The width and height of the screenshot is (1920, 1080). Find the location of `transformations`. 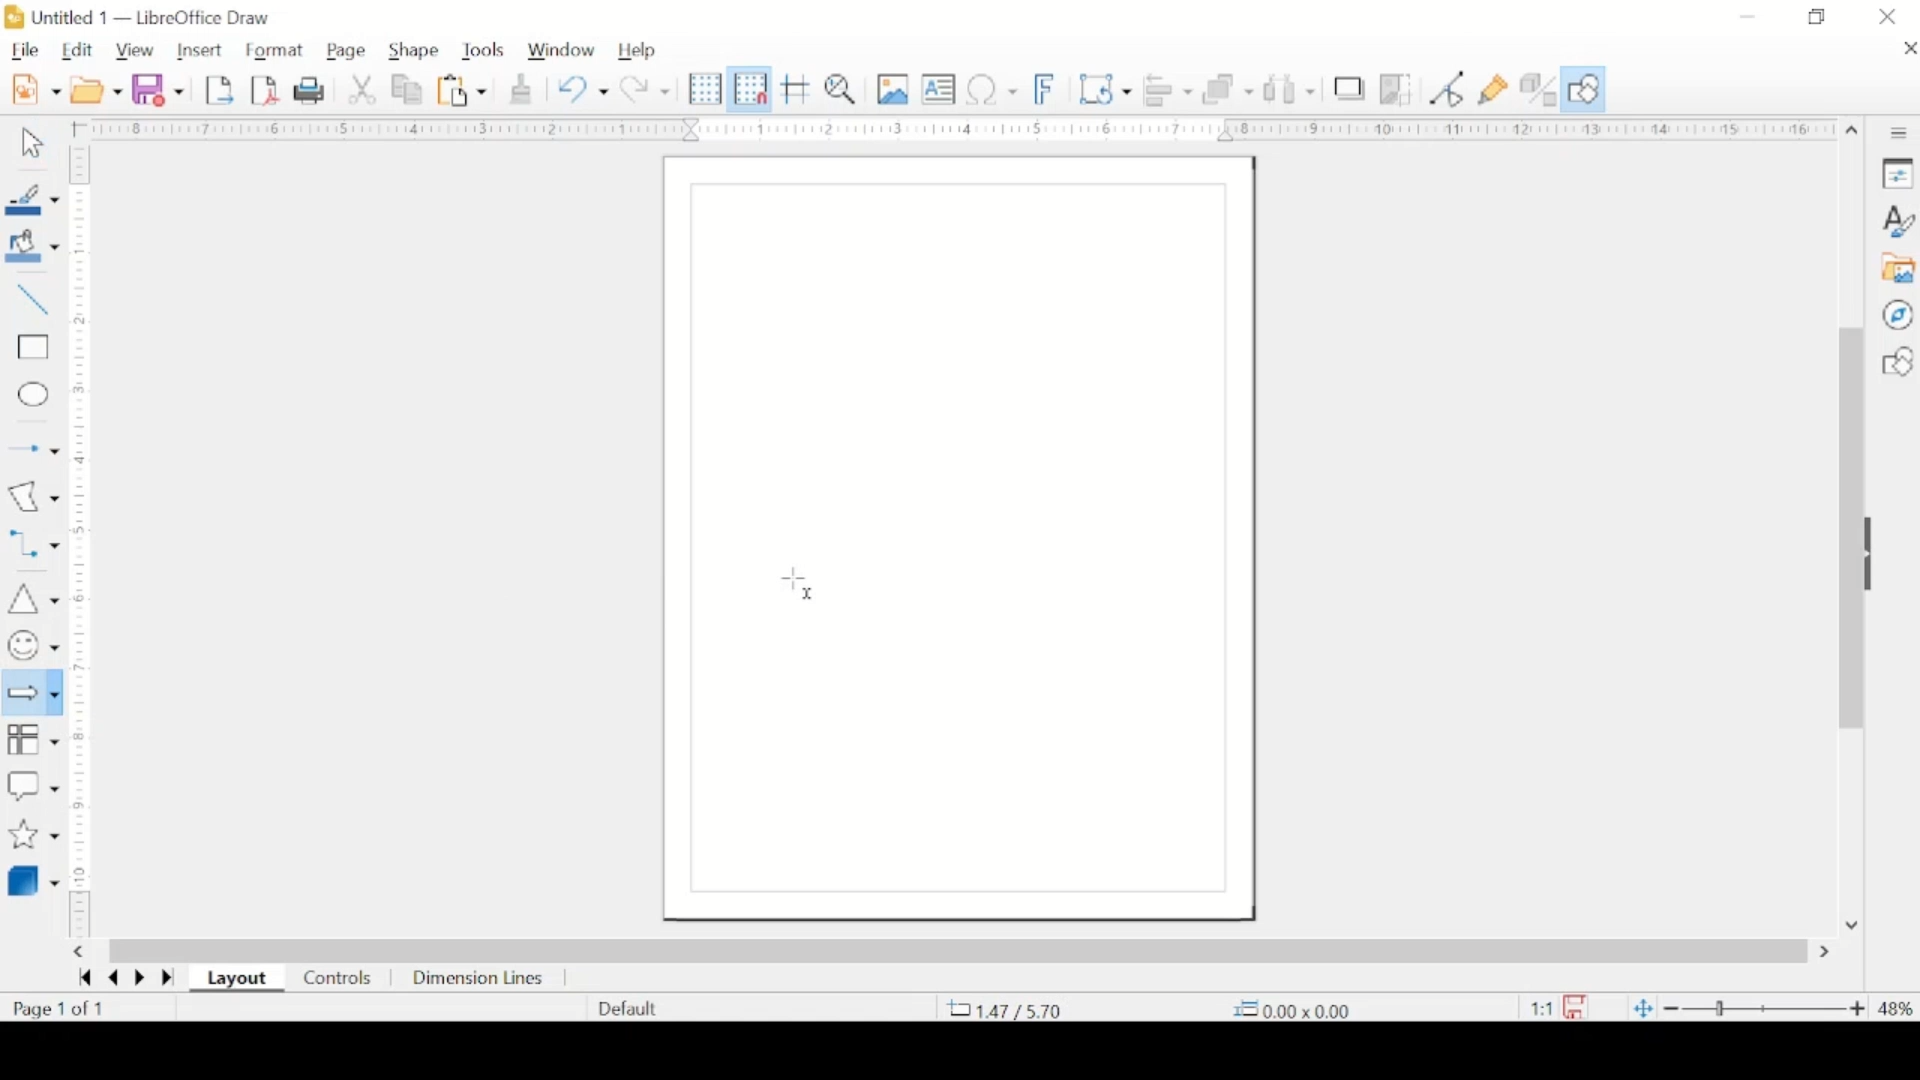

transformations is located at coordinates (1104, 89).